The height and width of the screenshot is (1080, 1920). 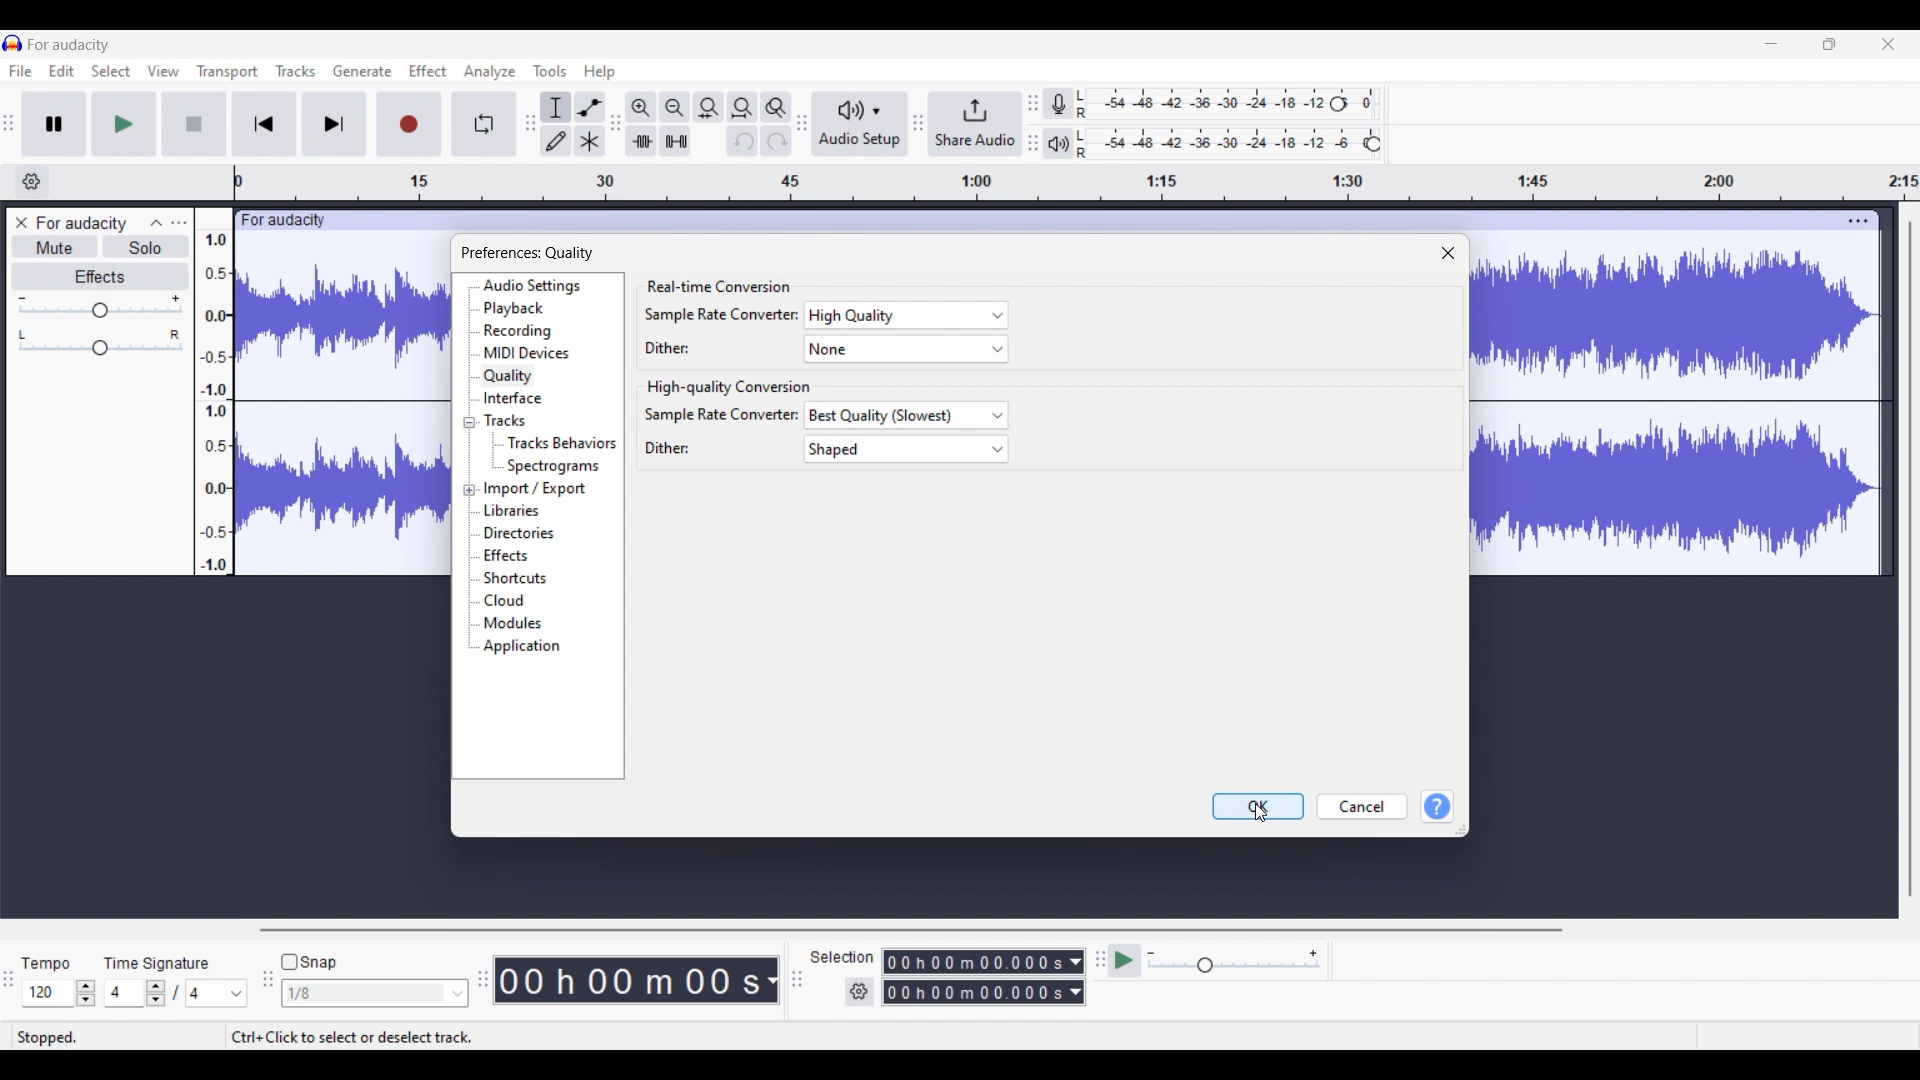 I want to click on Show in smaller tab, so click(x=1829, y=44).